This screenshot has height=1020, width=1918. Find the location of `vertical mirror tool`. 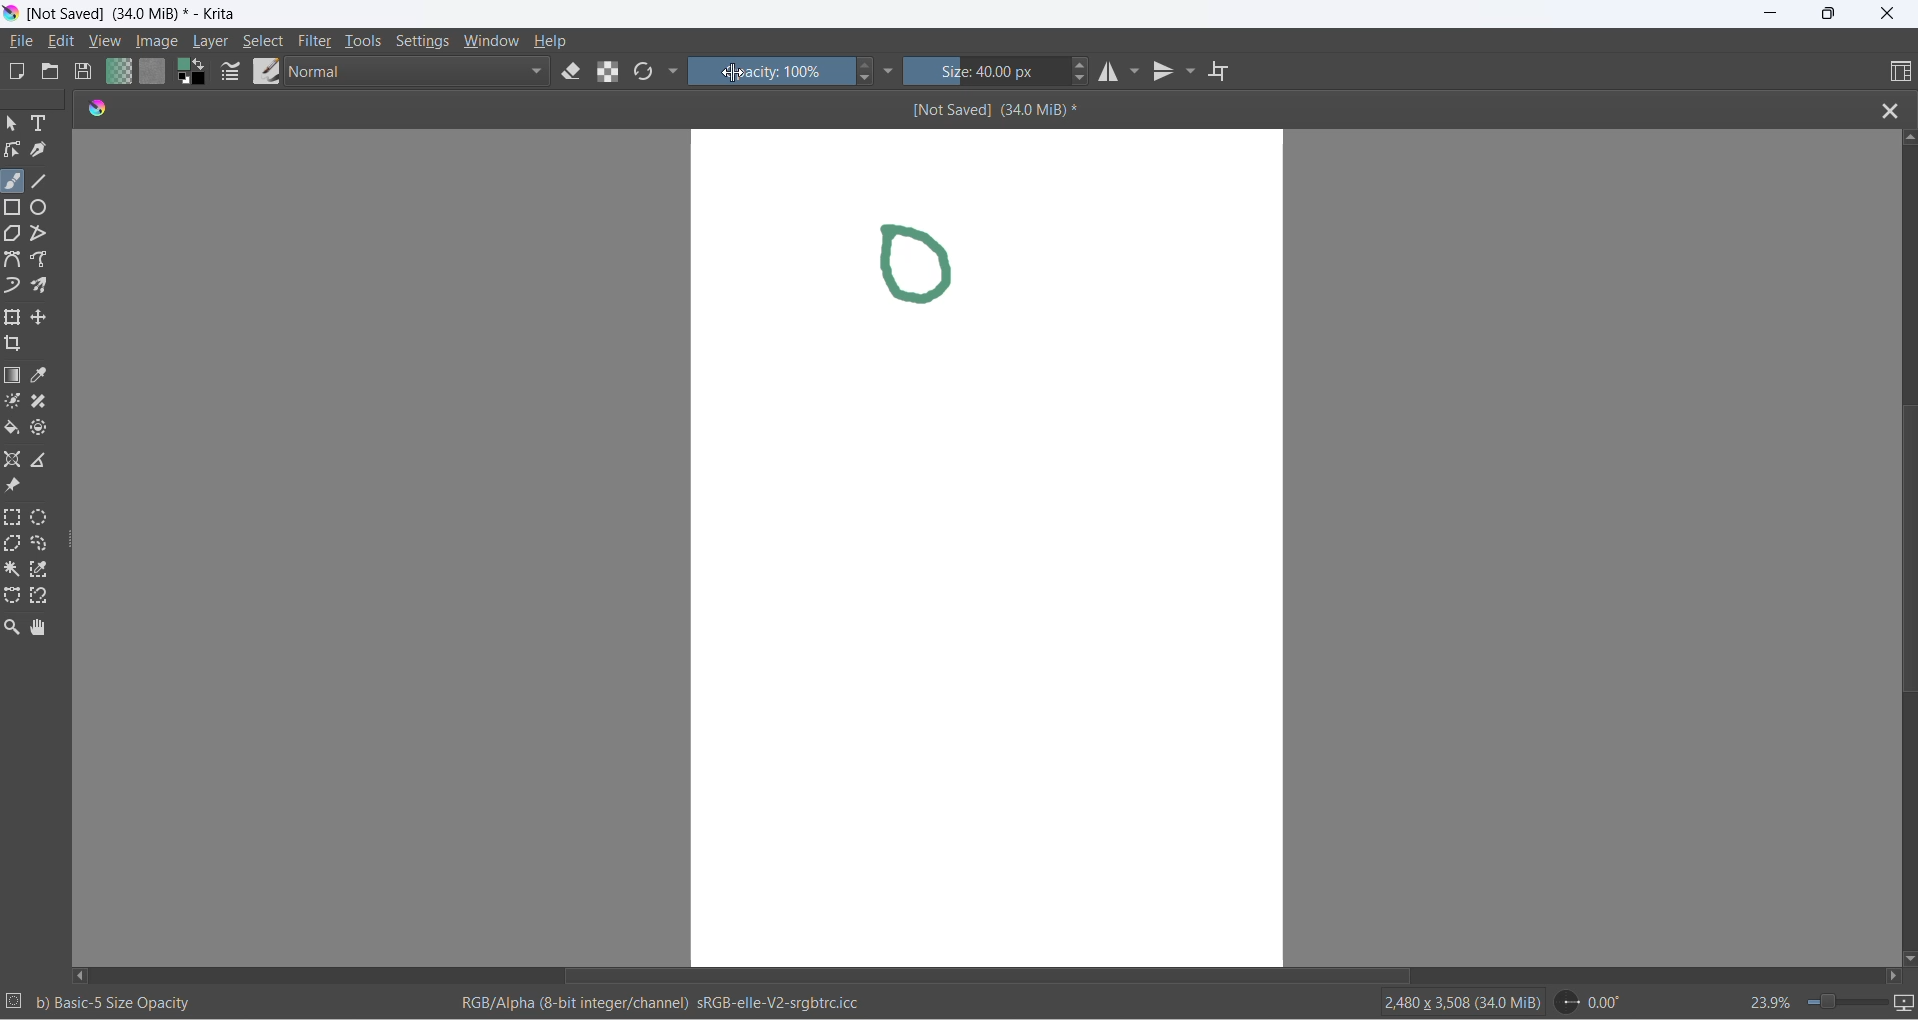

vertical mirror tool is located at coordinates (1166, 72).